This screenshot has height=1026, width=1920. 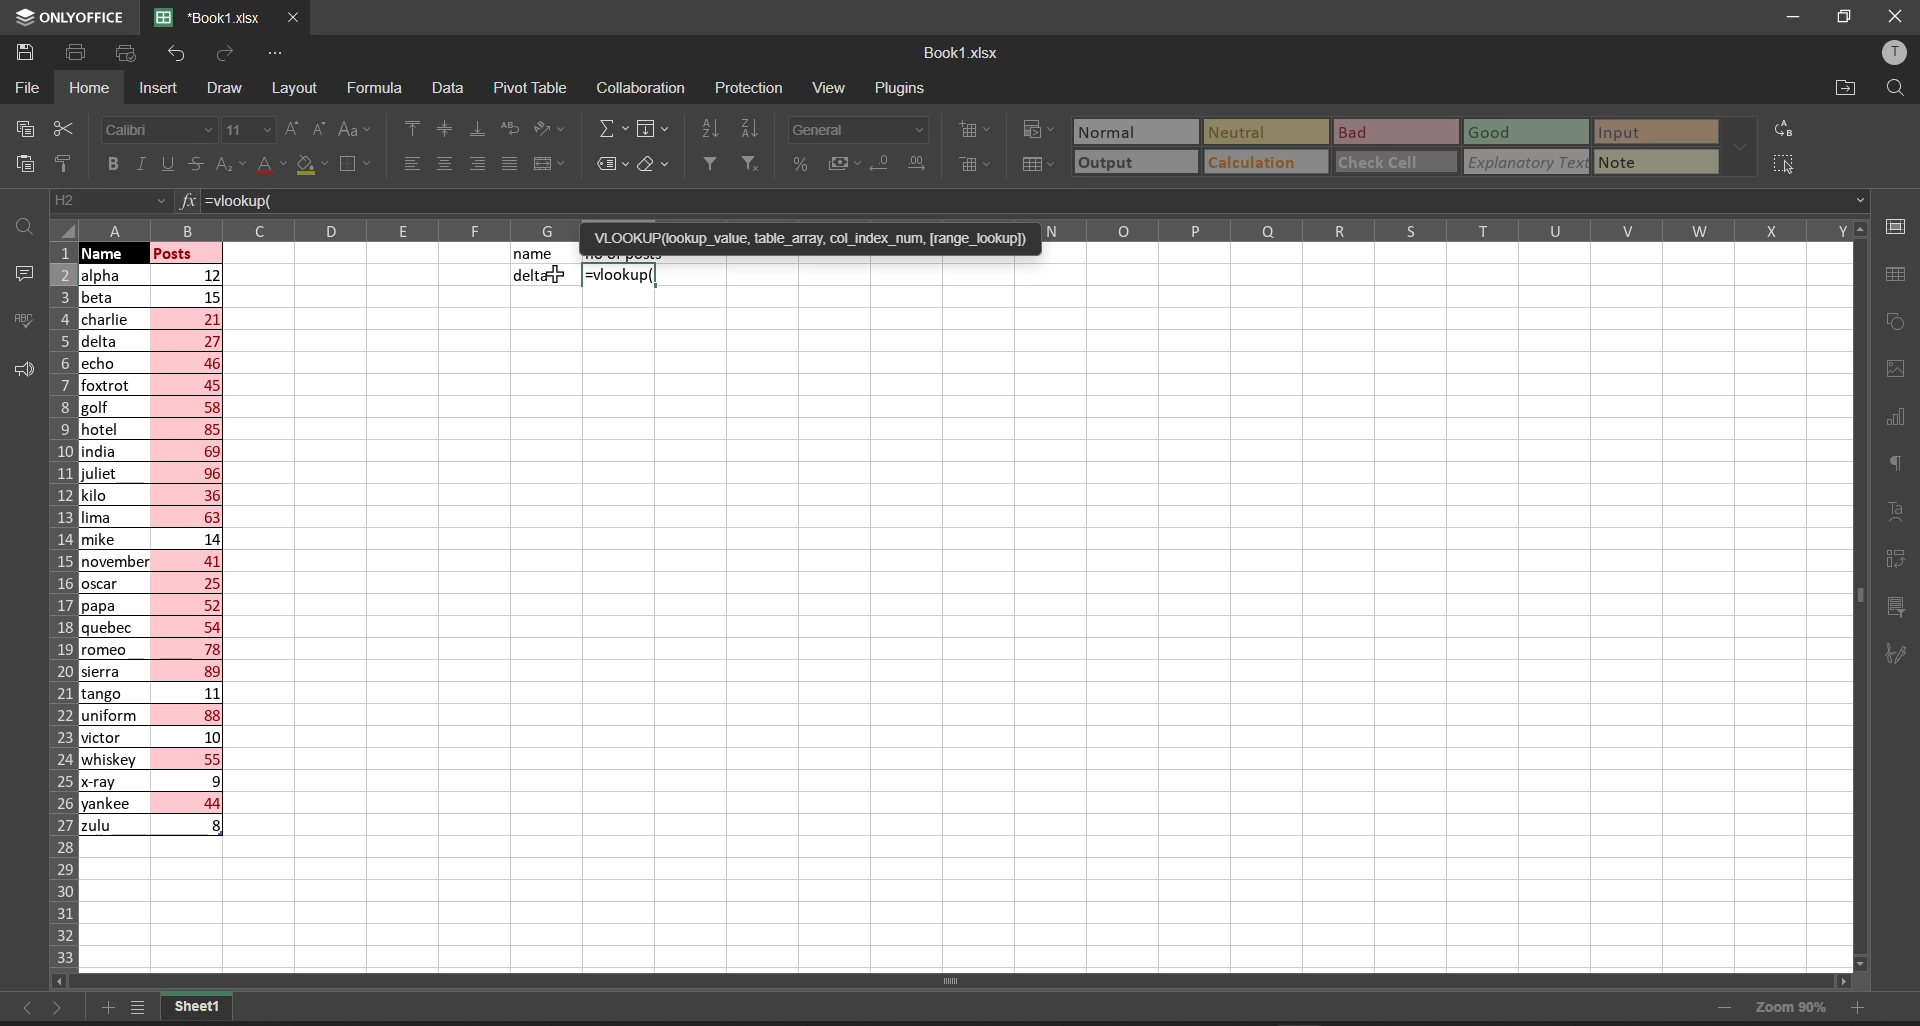 I want to click on delta, so click(x=525, y=277).